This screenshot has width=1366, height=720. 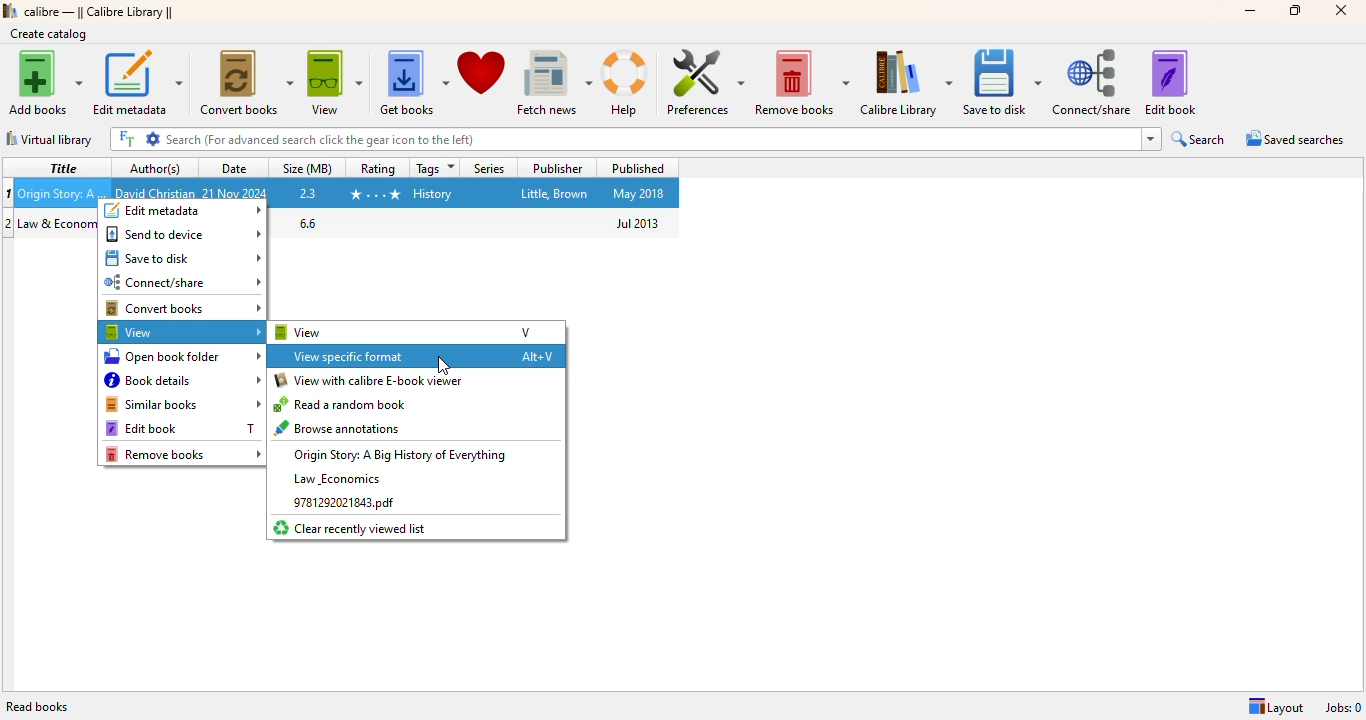 What do you see at coordinates (628, 84) in the screenshot?
I see `help` at bounding box center [628, 84].